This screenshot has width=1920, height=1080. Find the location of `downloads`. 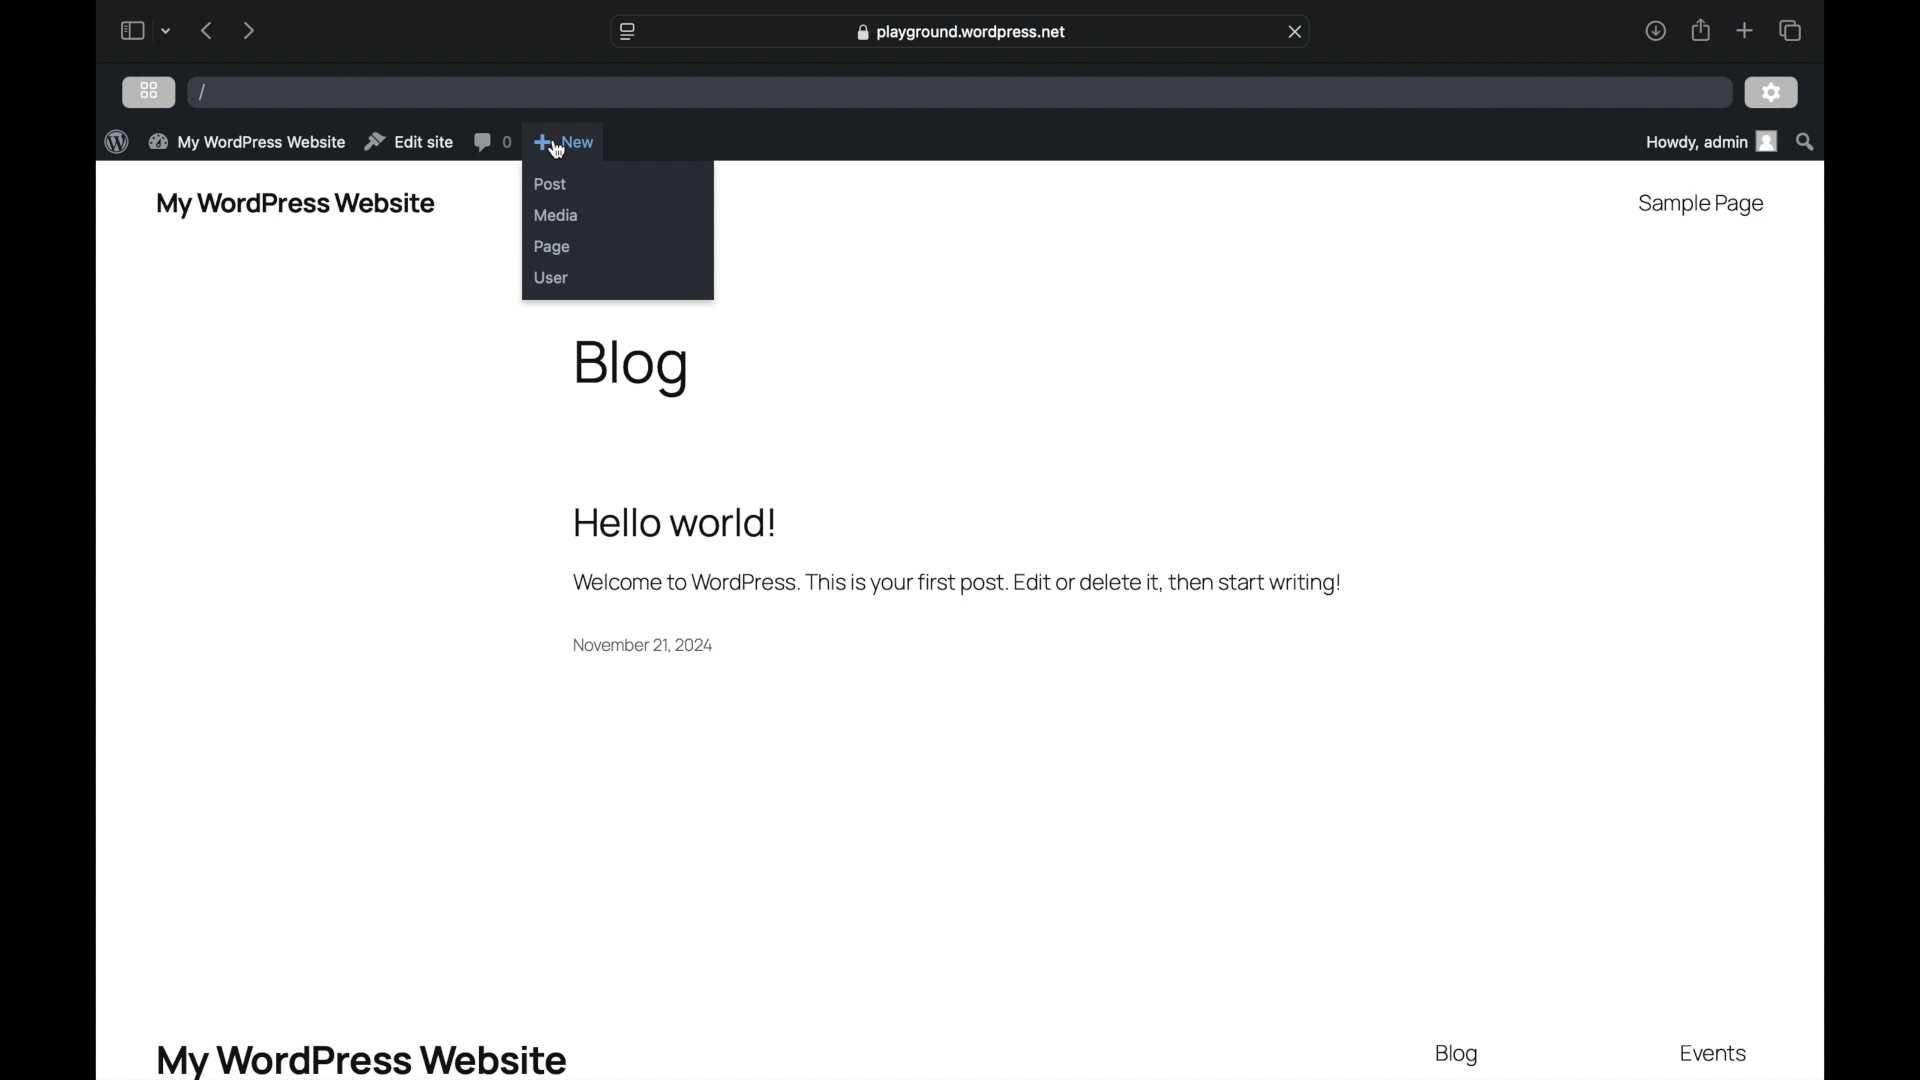

downloads is located at coordinates (1655, 30).